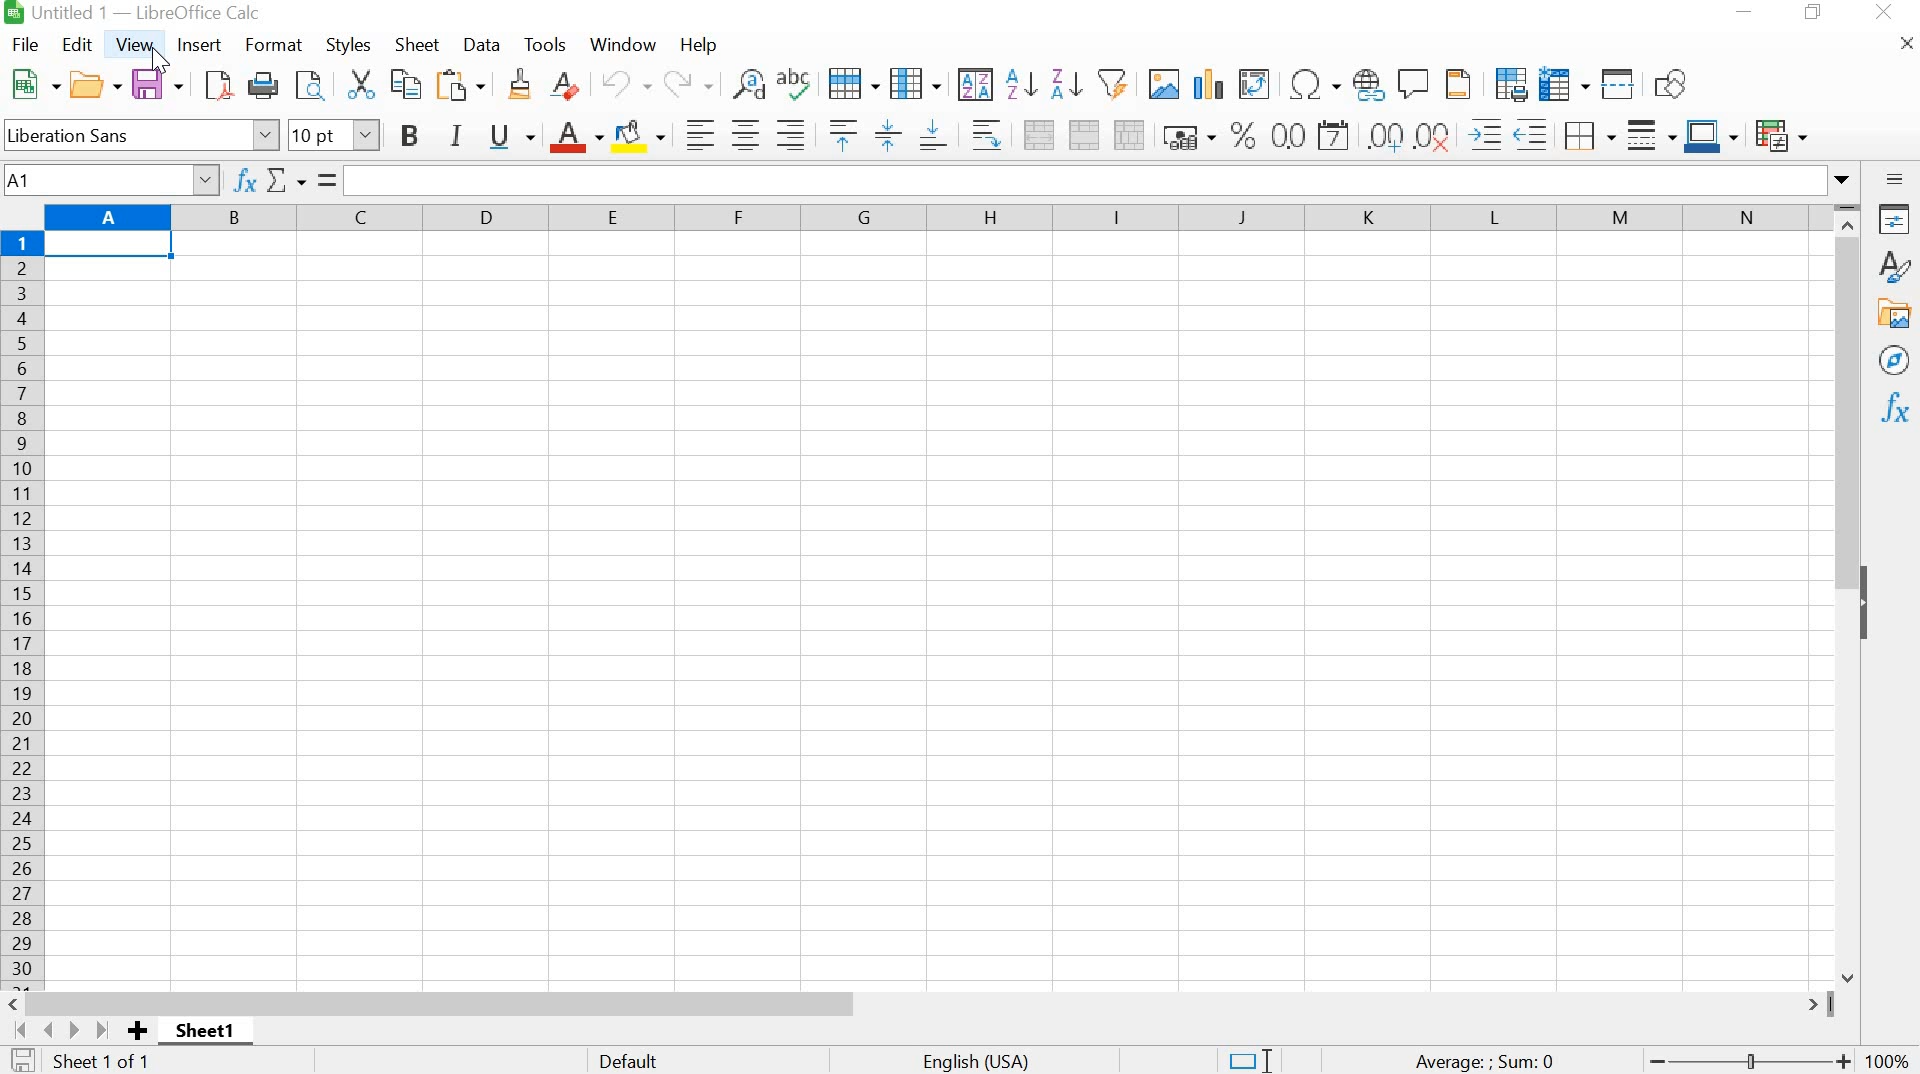 Image resolution: width=1920 pixels, height=1074 pixels. What do you see at coordinates (983, 134) in the screenshot?
I see `WRAP TEXT` at bounding box center [983, 134].